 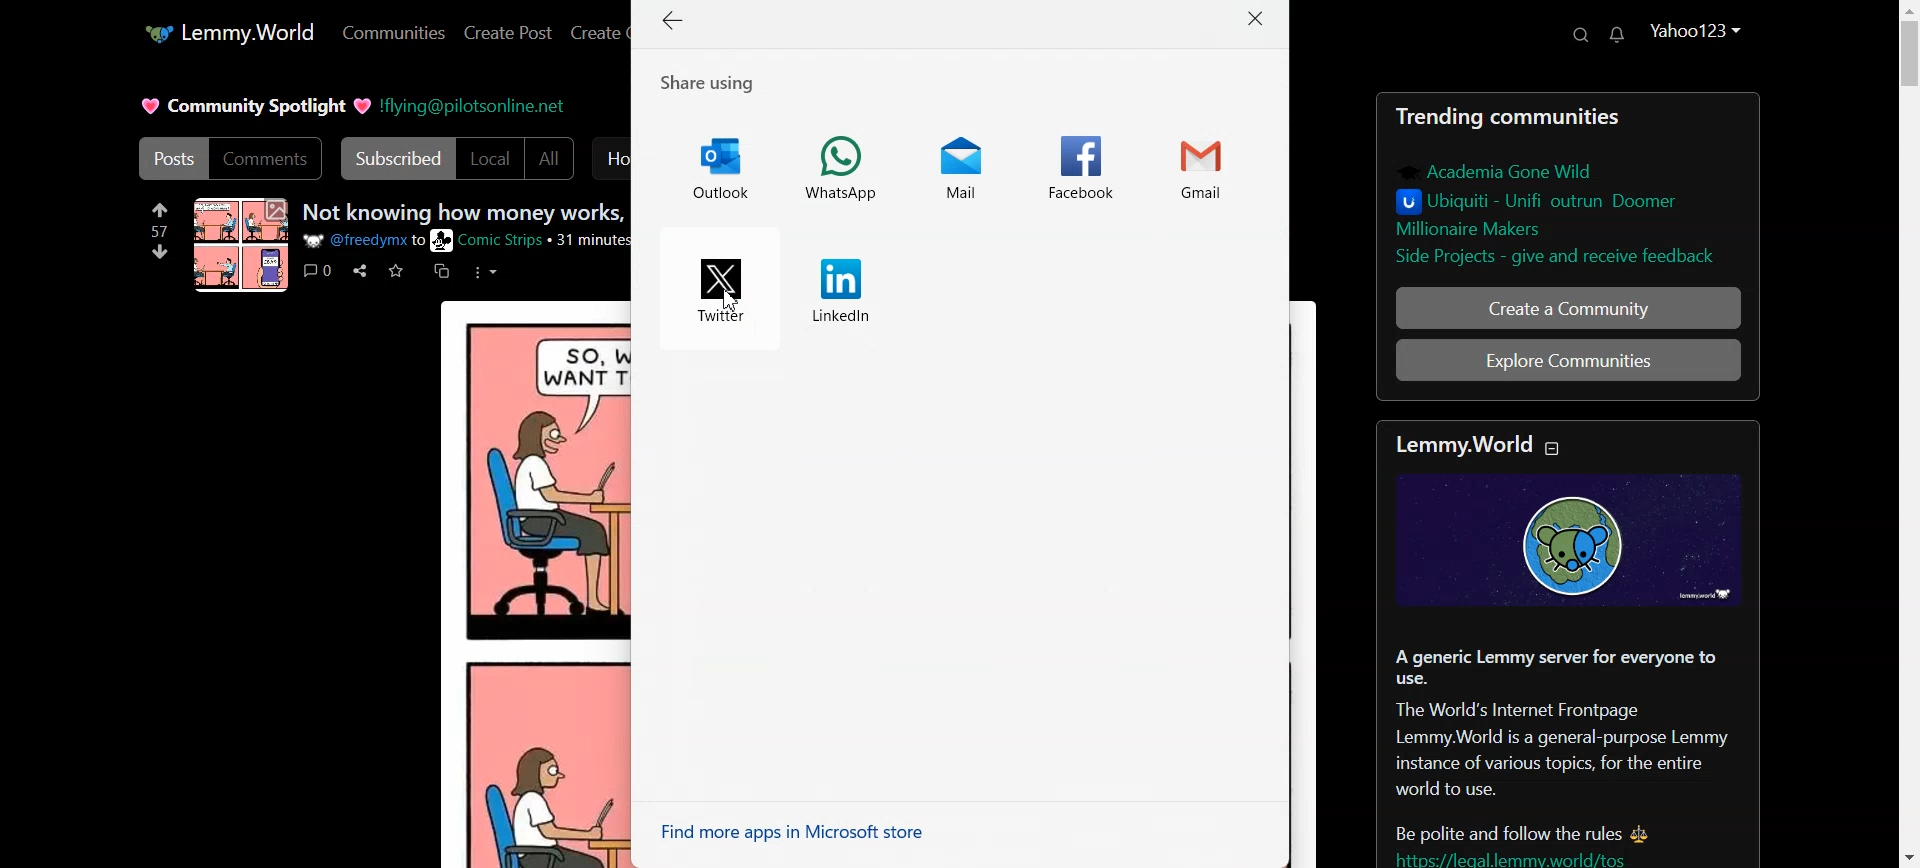 What do you see at coordinates (169, 158) in the screenshot?
I see `Posts` at bounding box center [169, 158].